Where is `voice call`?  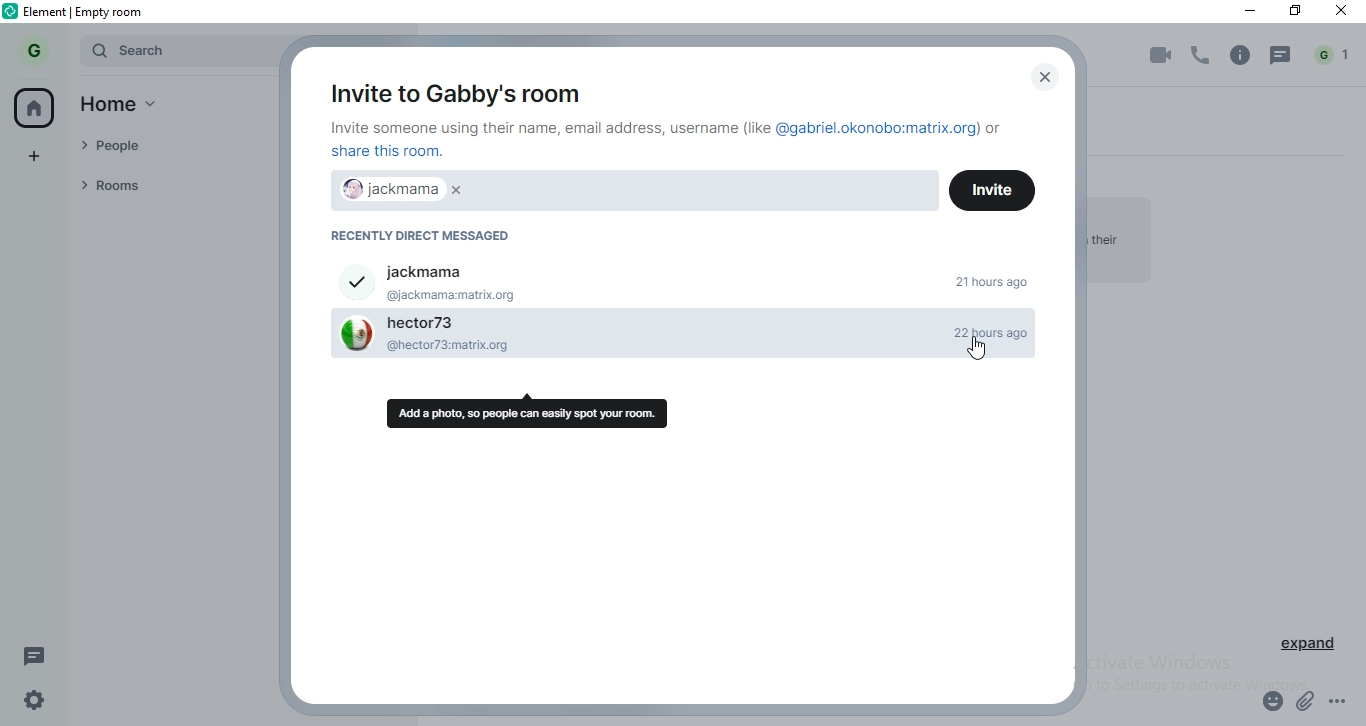
voice call is located at coordinates (1202, 56).